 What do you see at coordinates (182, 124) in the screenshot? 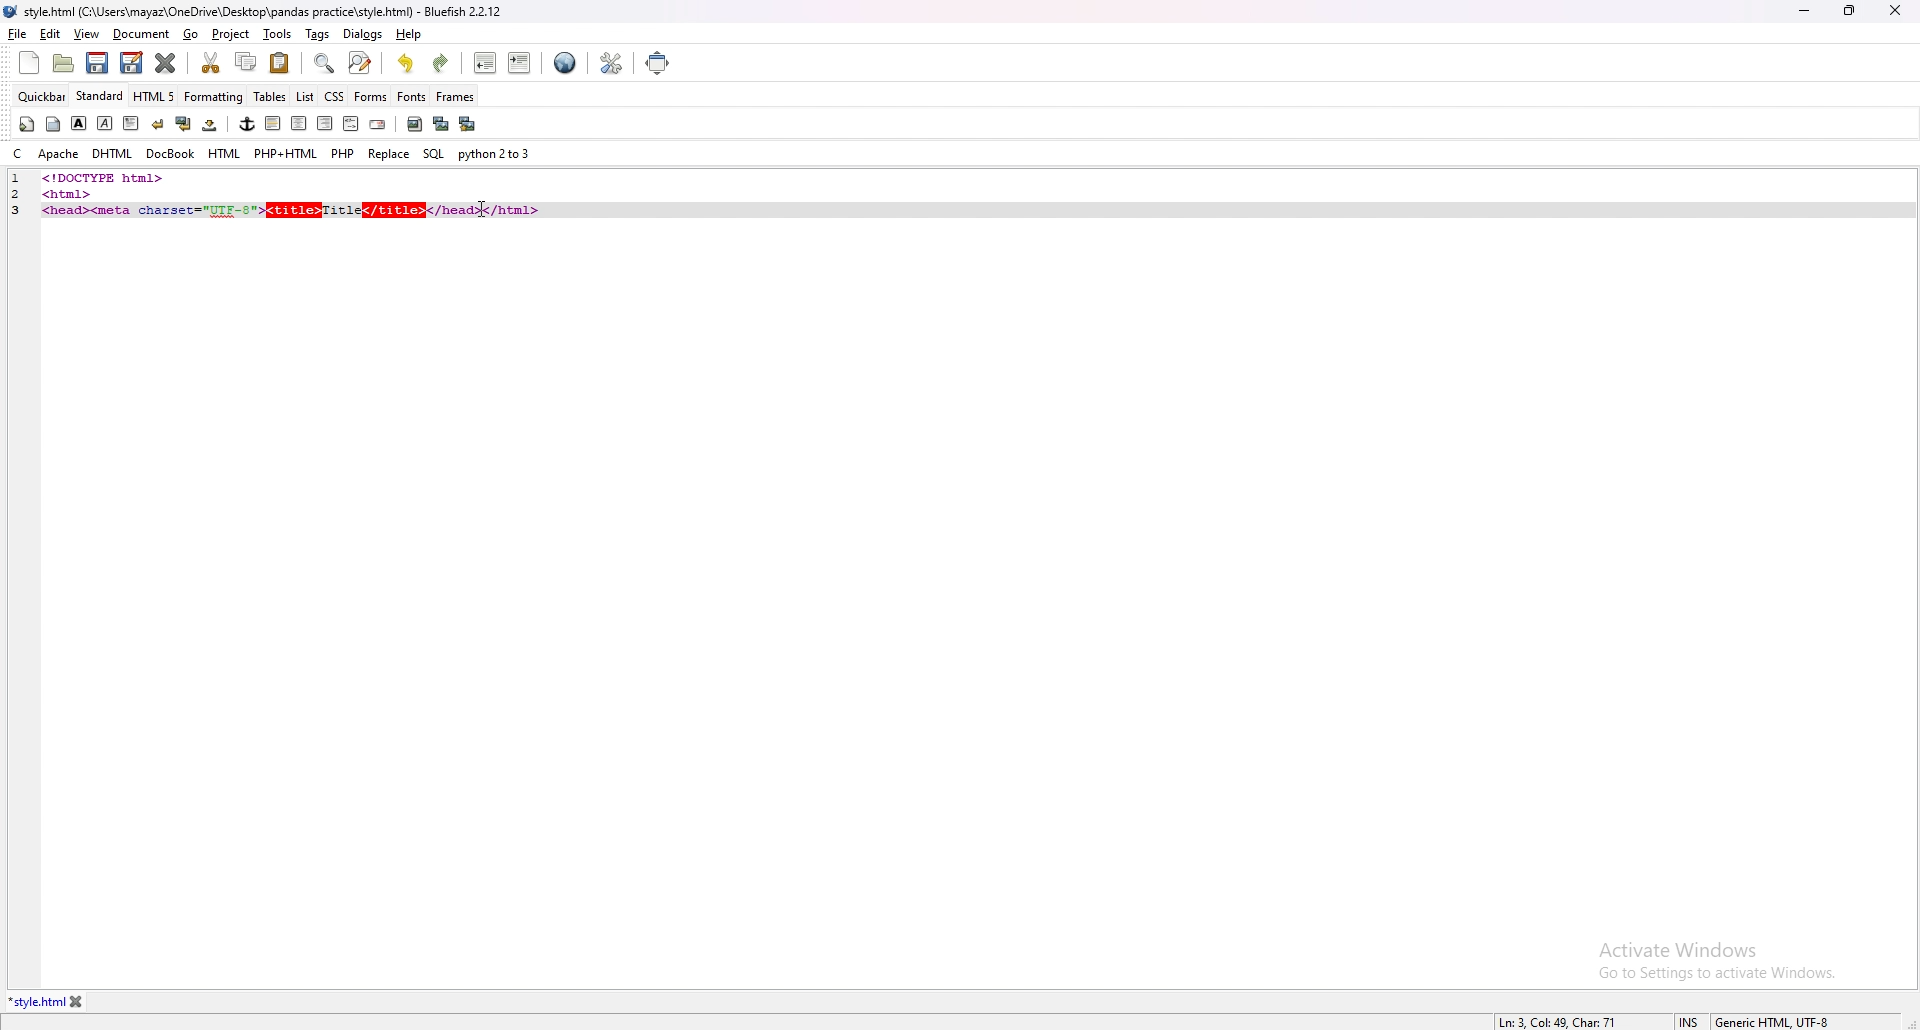
I see `break and clear` at bounding box center [182, 124].